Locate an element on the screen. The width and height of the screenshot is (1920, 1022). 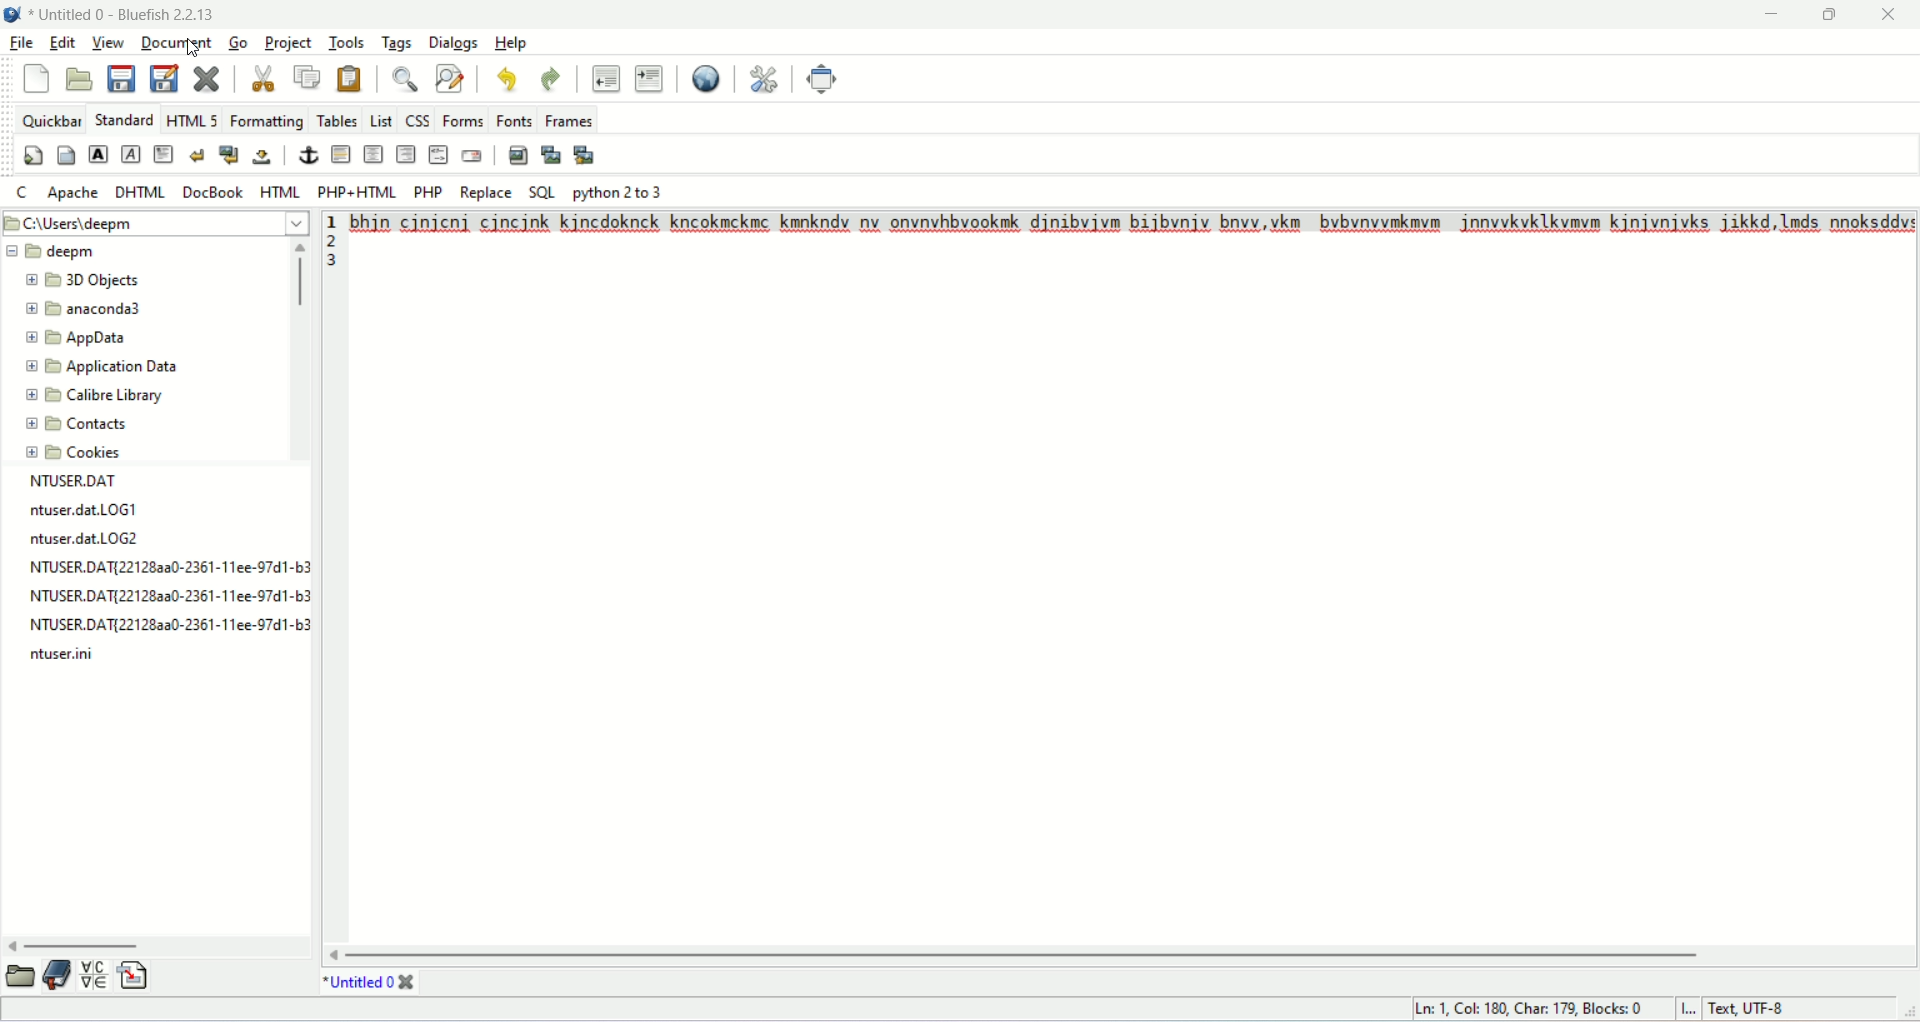
open is located at coordinates (20, 974).